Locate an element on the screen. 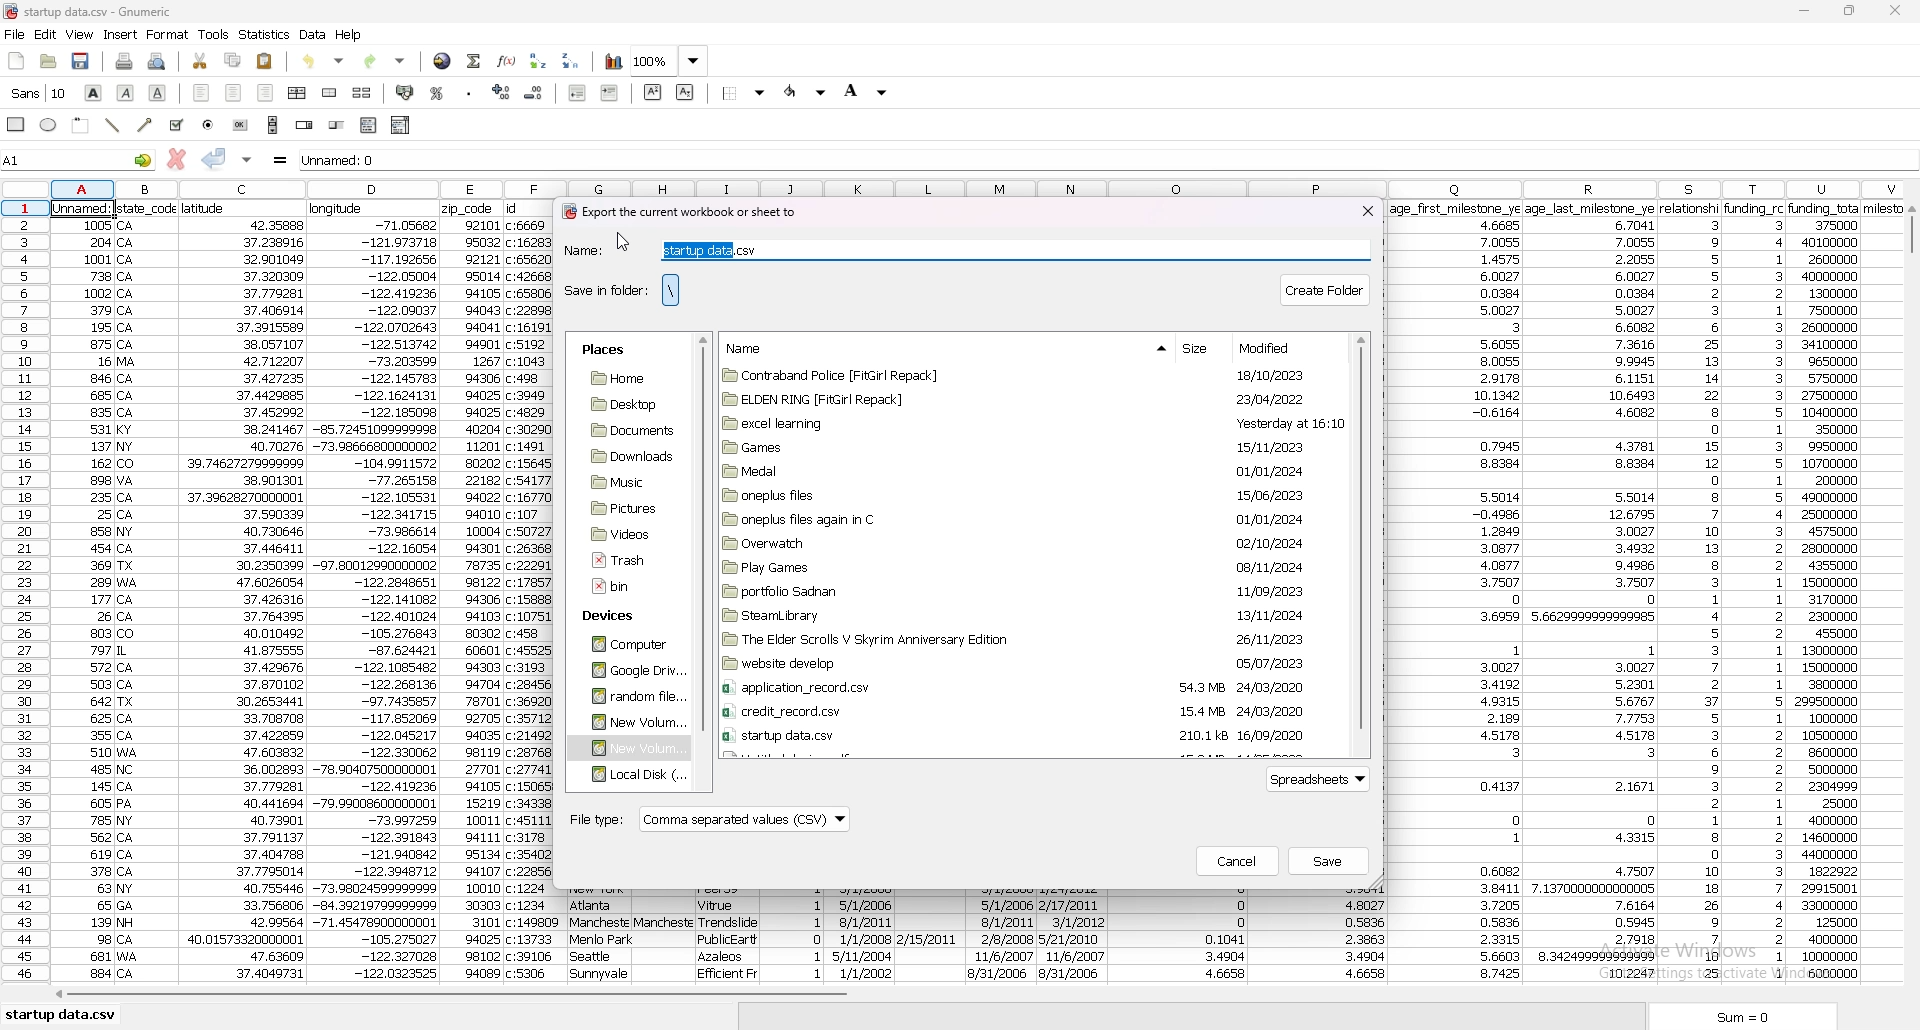 The image size is (1920, 1030). folder is located at coordinates (1024, 639).